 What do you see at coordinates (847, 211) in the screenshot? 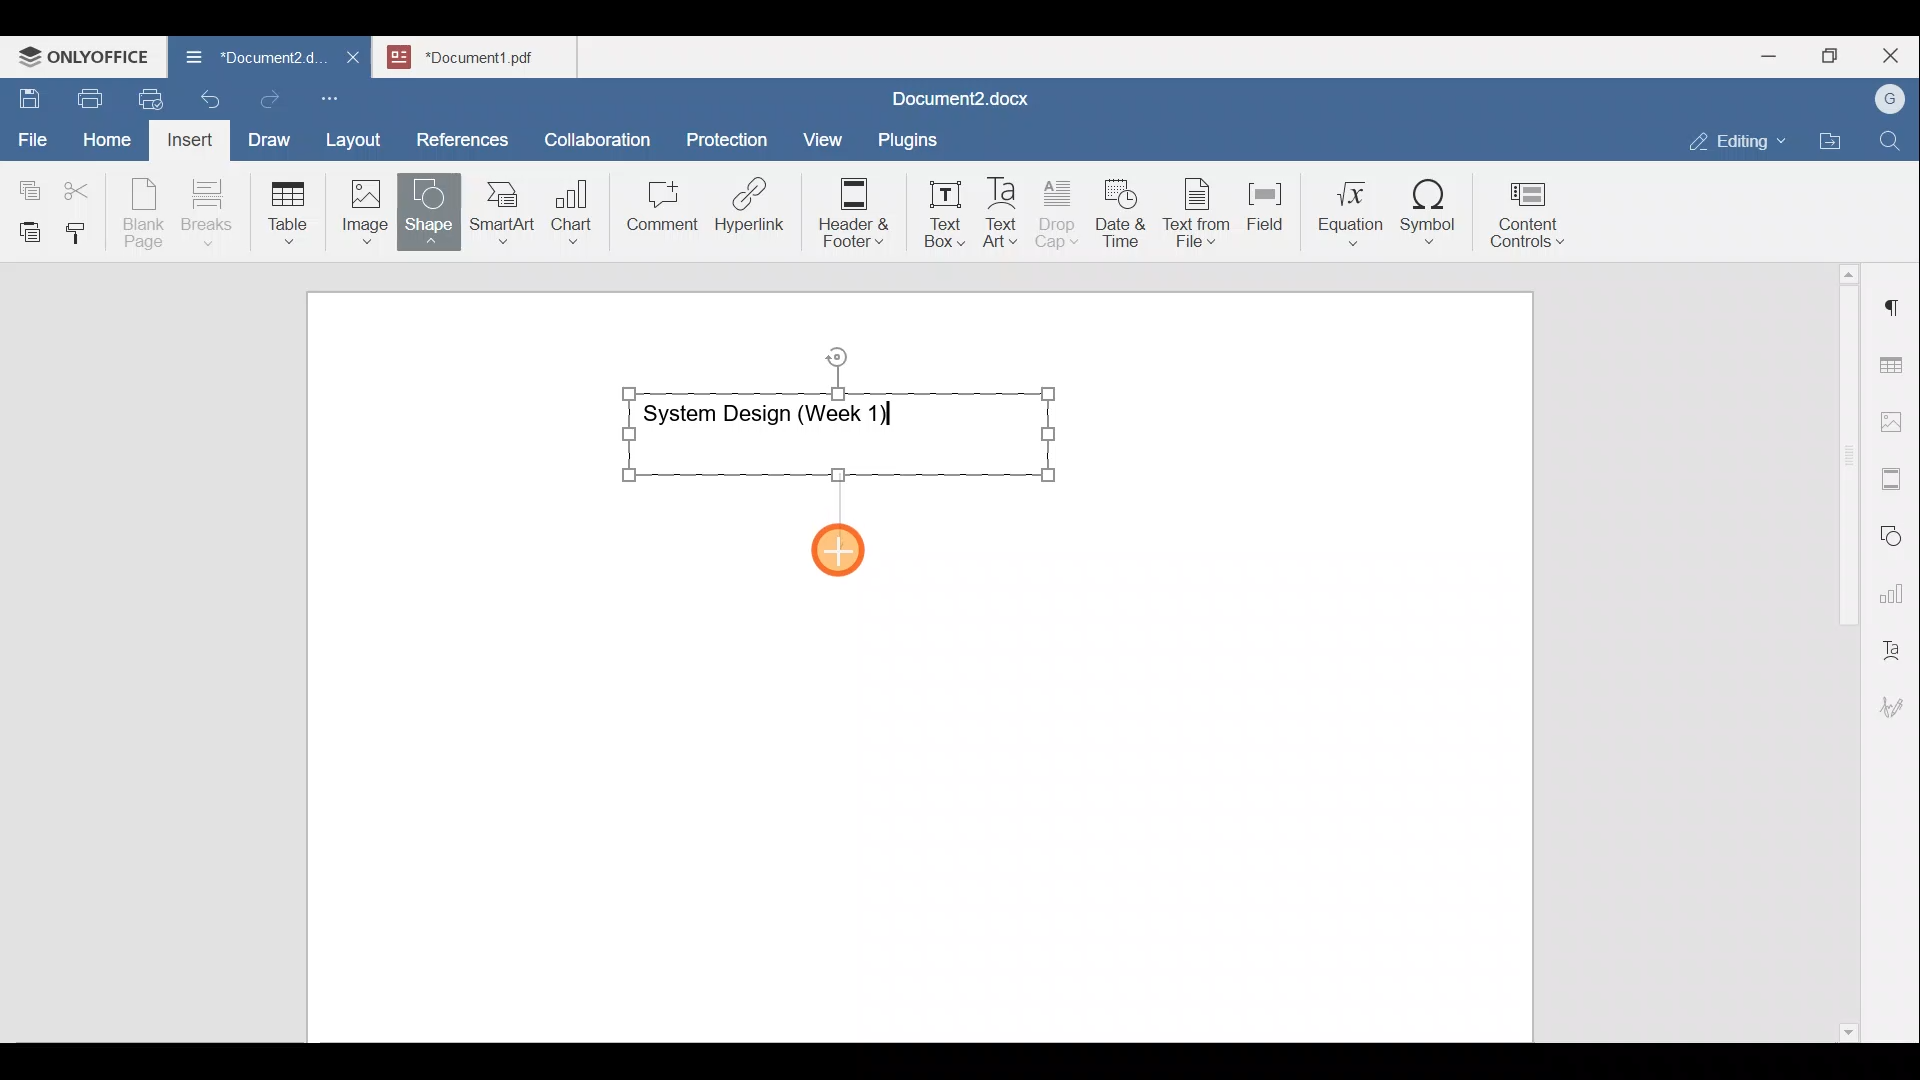
I see `Header & footer` at bounding box center [847, 211].